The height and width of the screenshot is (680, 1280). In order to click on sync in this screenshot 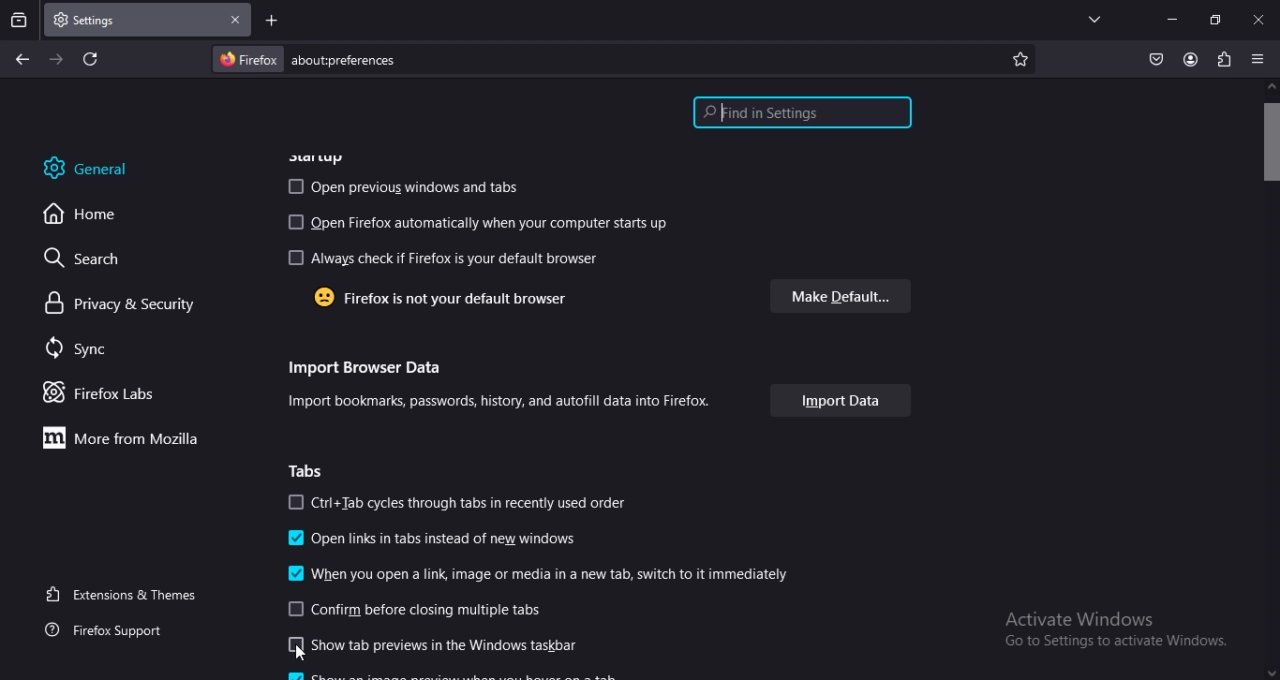, I will do `click(78, 351)`.